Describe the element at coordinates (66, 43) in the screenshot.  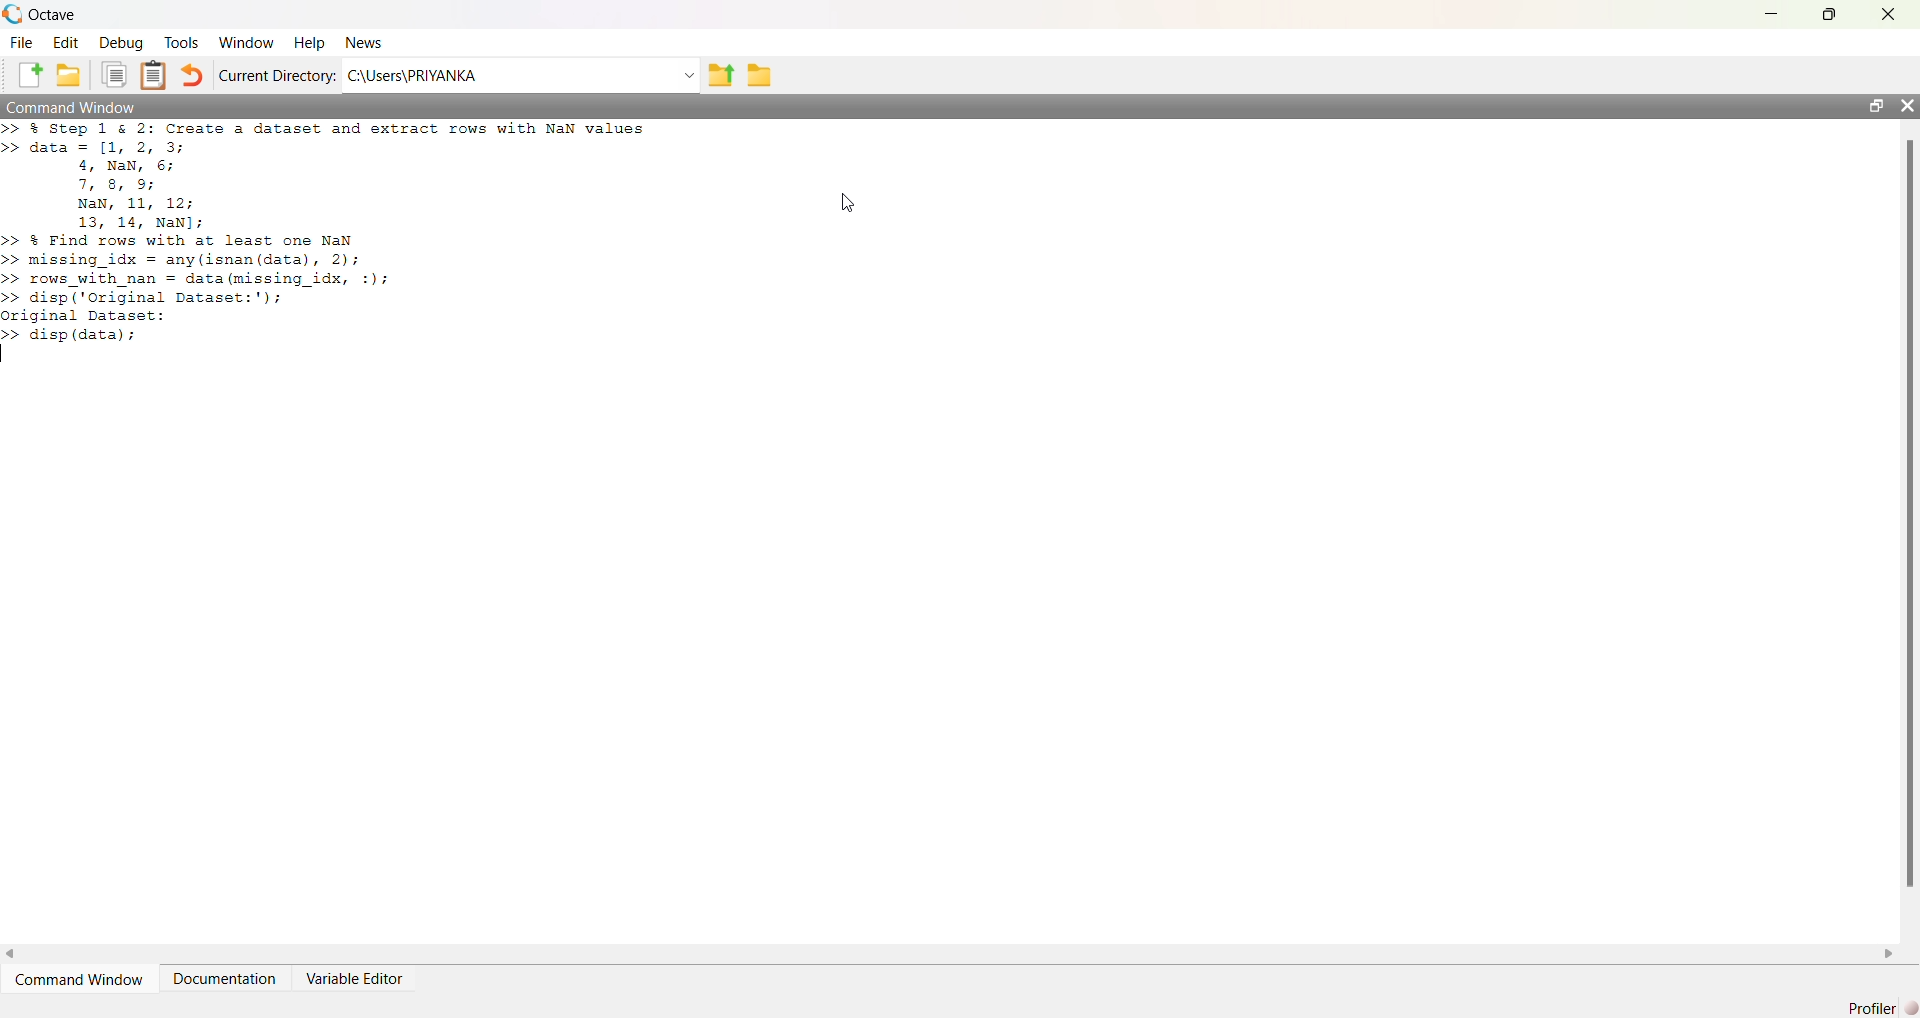
I see `Edit` at that location.